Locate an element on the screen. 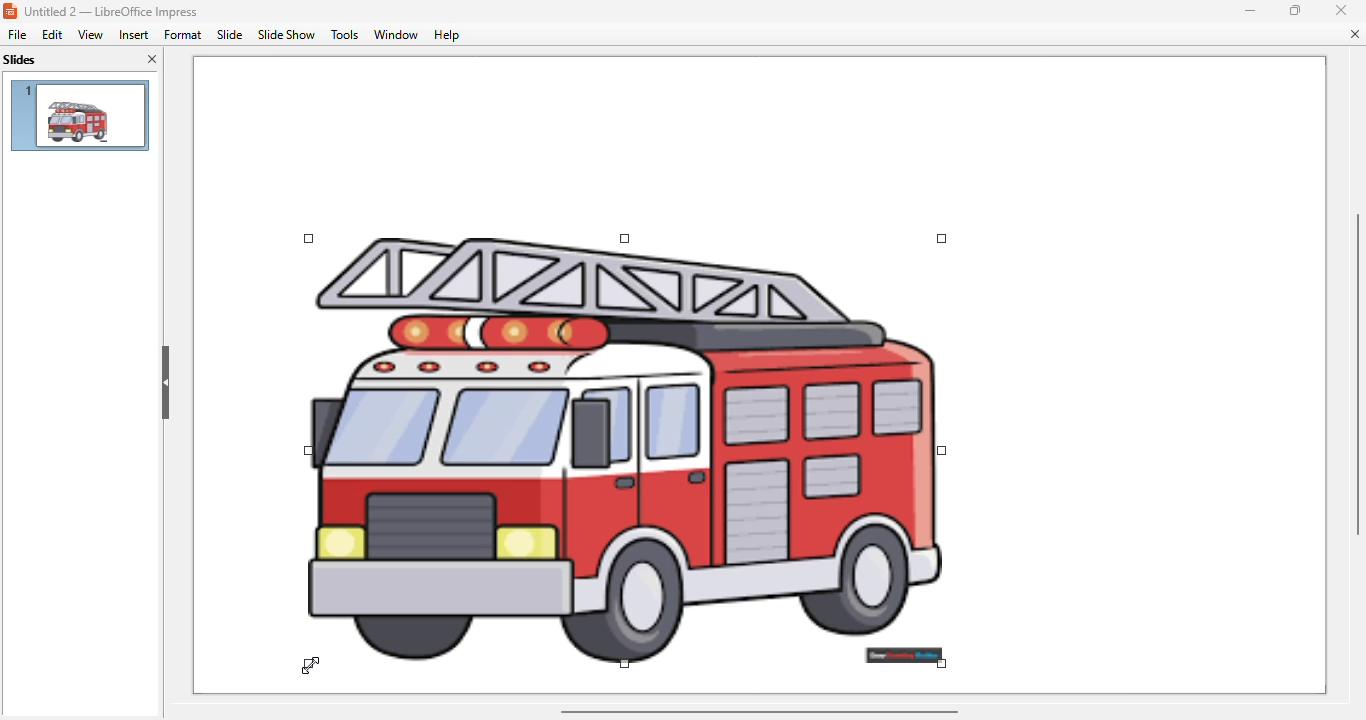 The height and width of the screenshot is (720, 1366). close pane is located at coordinates (153, 58).